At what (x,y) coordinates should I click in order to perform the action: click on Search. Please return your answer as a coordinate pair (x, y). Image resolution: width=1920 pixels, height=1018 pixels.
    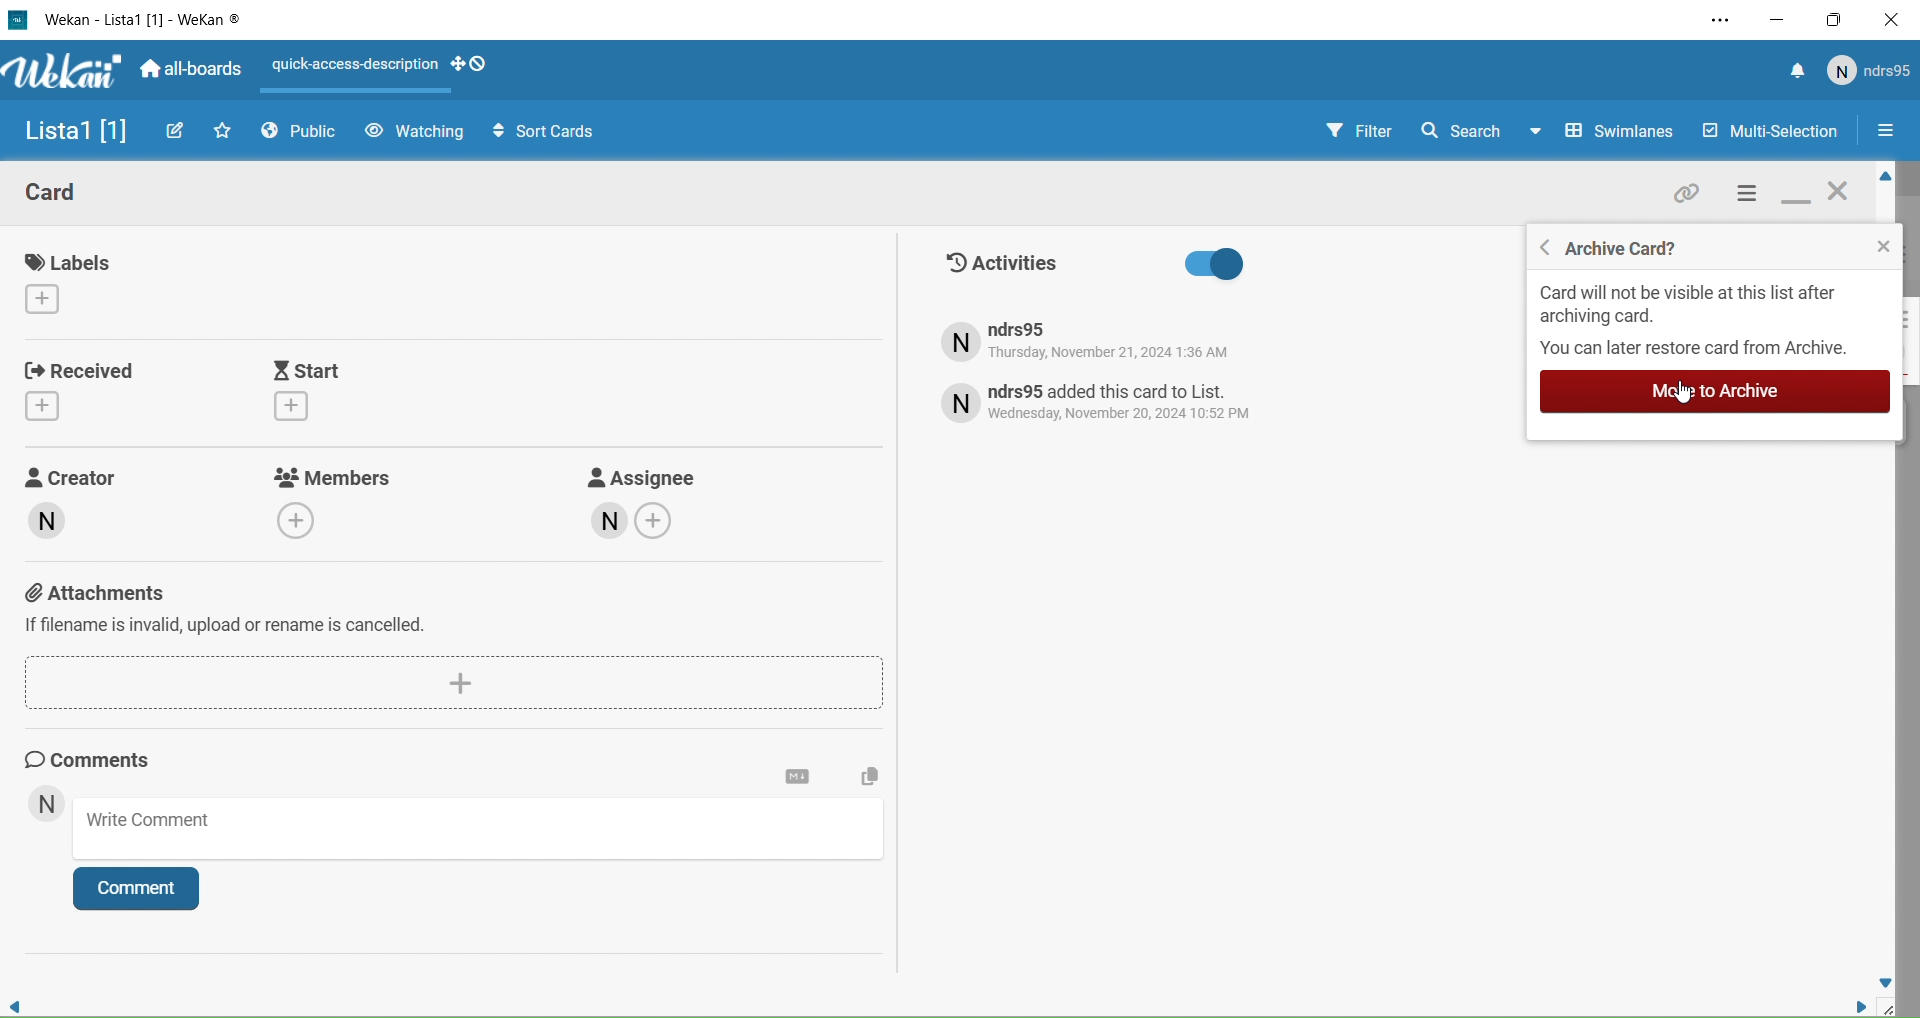
    Looking at the image, I should click on (1467, 132).